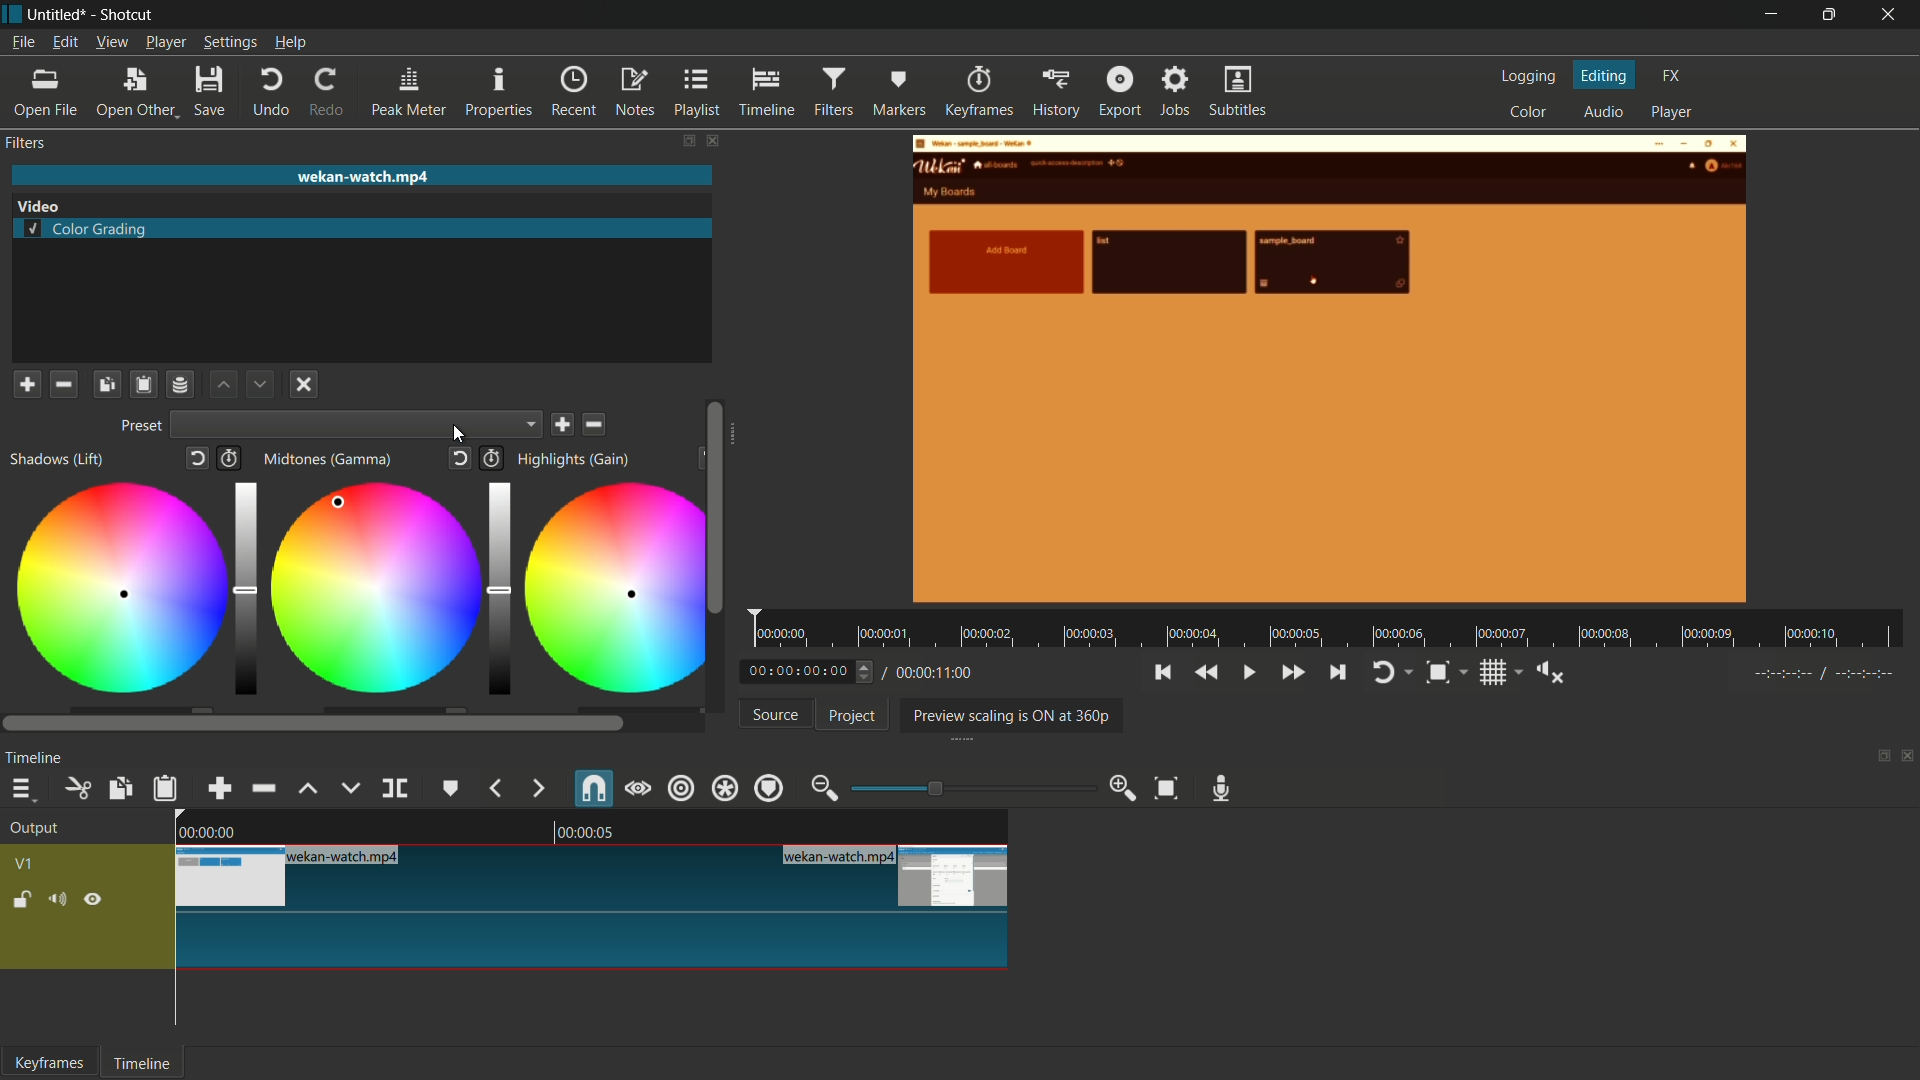  Describe the element at coordinates (1390, 672) in the screenshot. I see `toggle player looping` at that location.